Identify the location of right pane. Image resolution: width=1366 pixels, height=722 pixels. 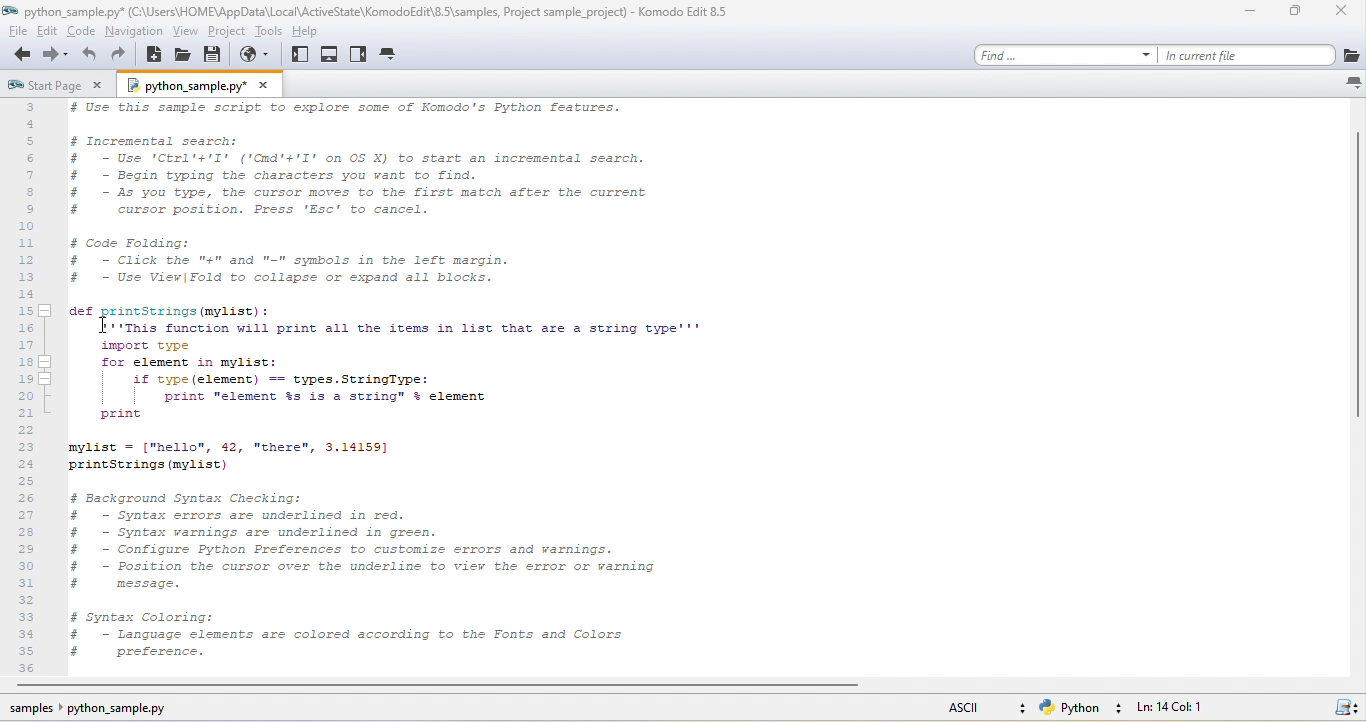
(360, 56).